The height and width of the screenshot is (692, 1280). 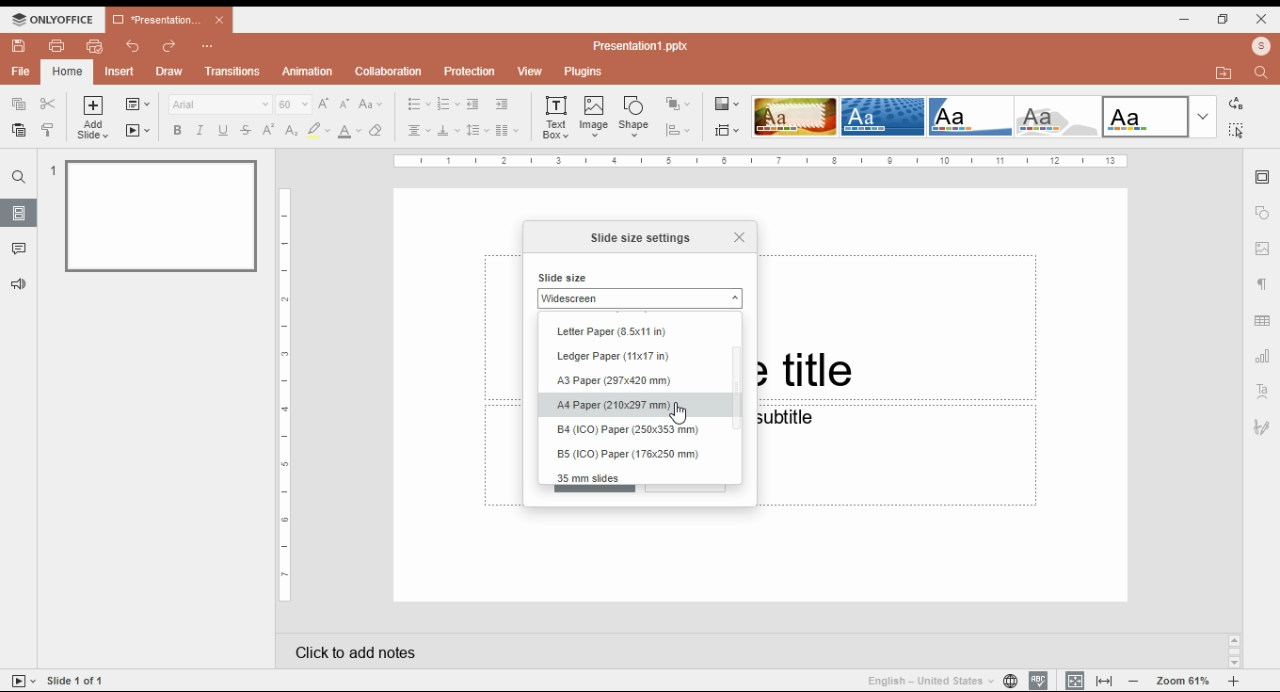 I want to click on Slide size settings, so click(x=642, y=238).